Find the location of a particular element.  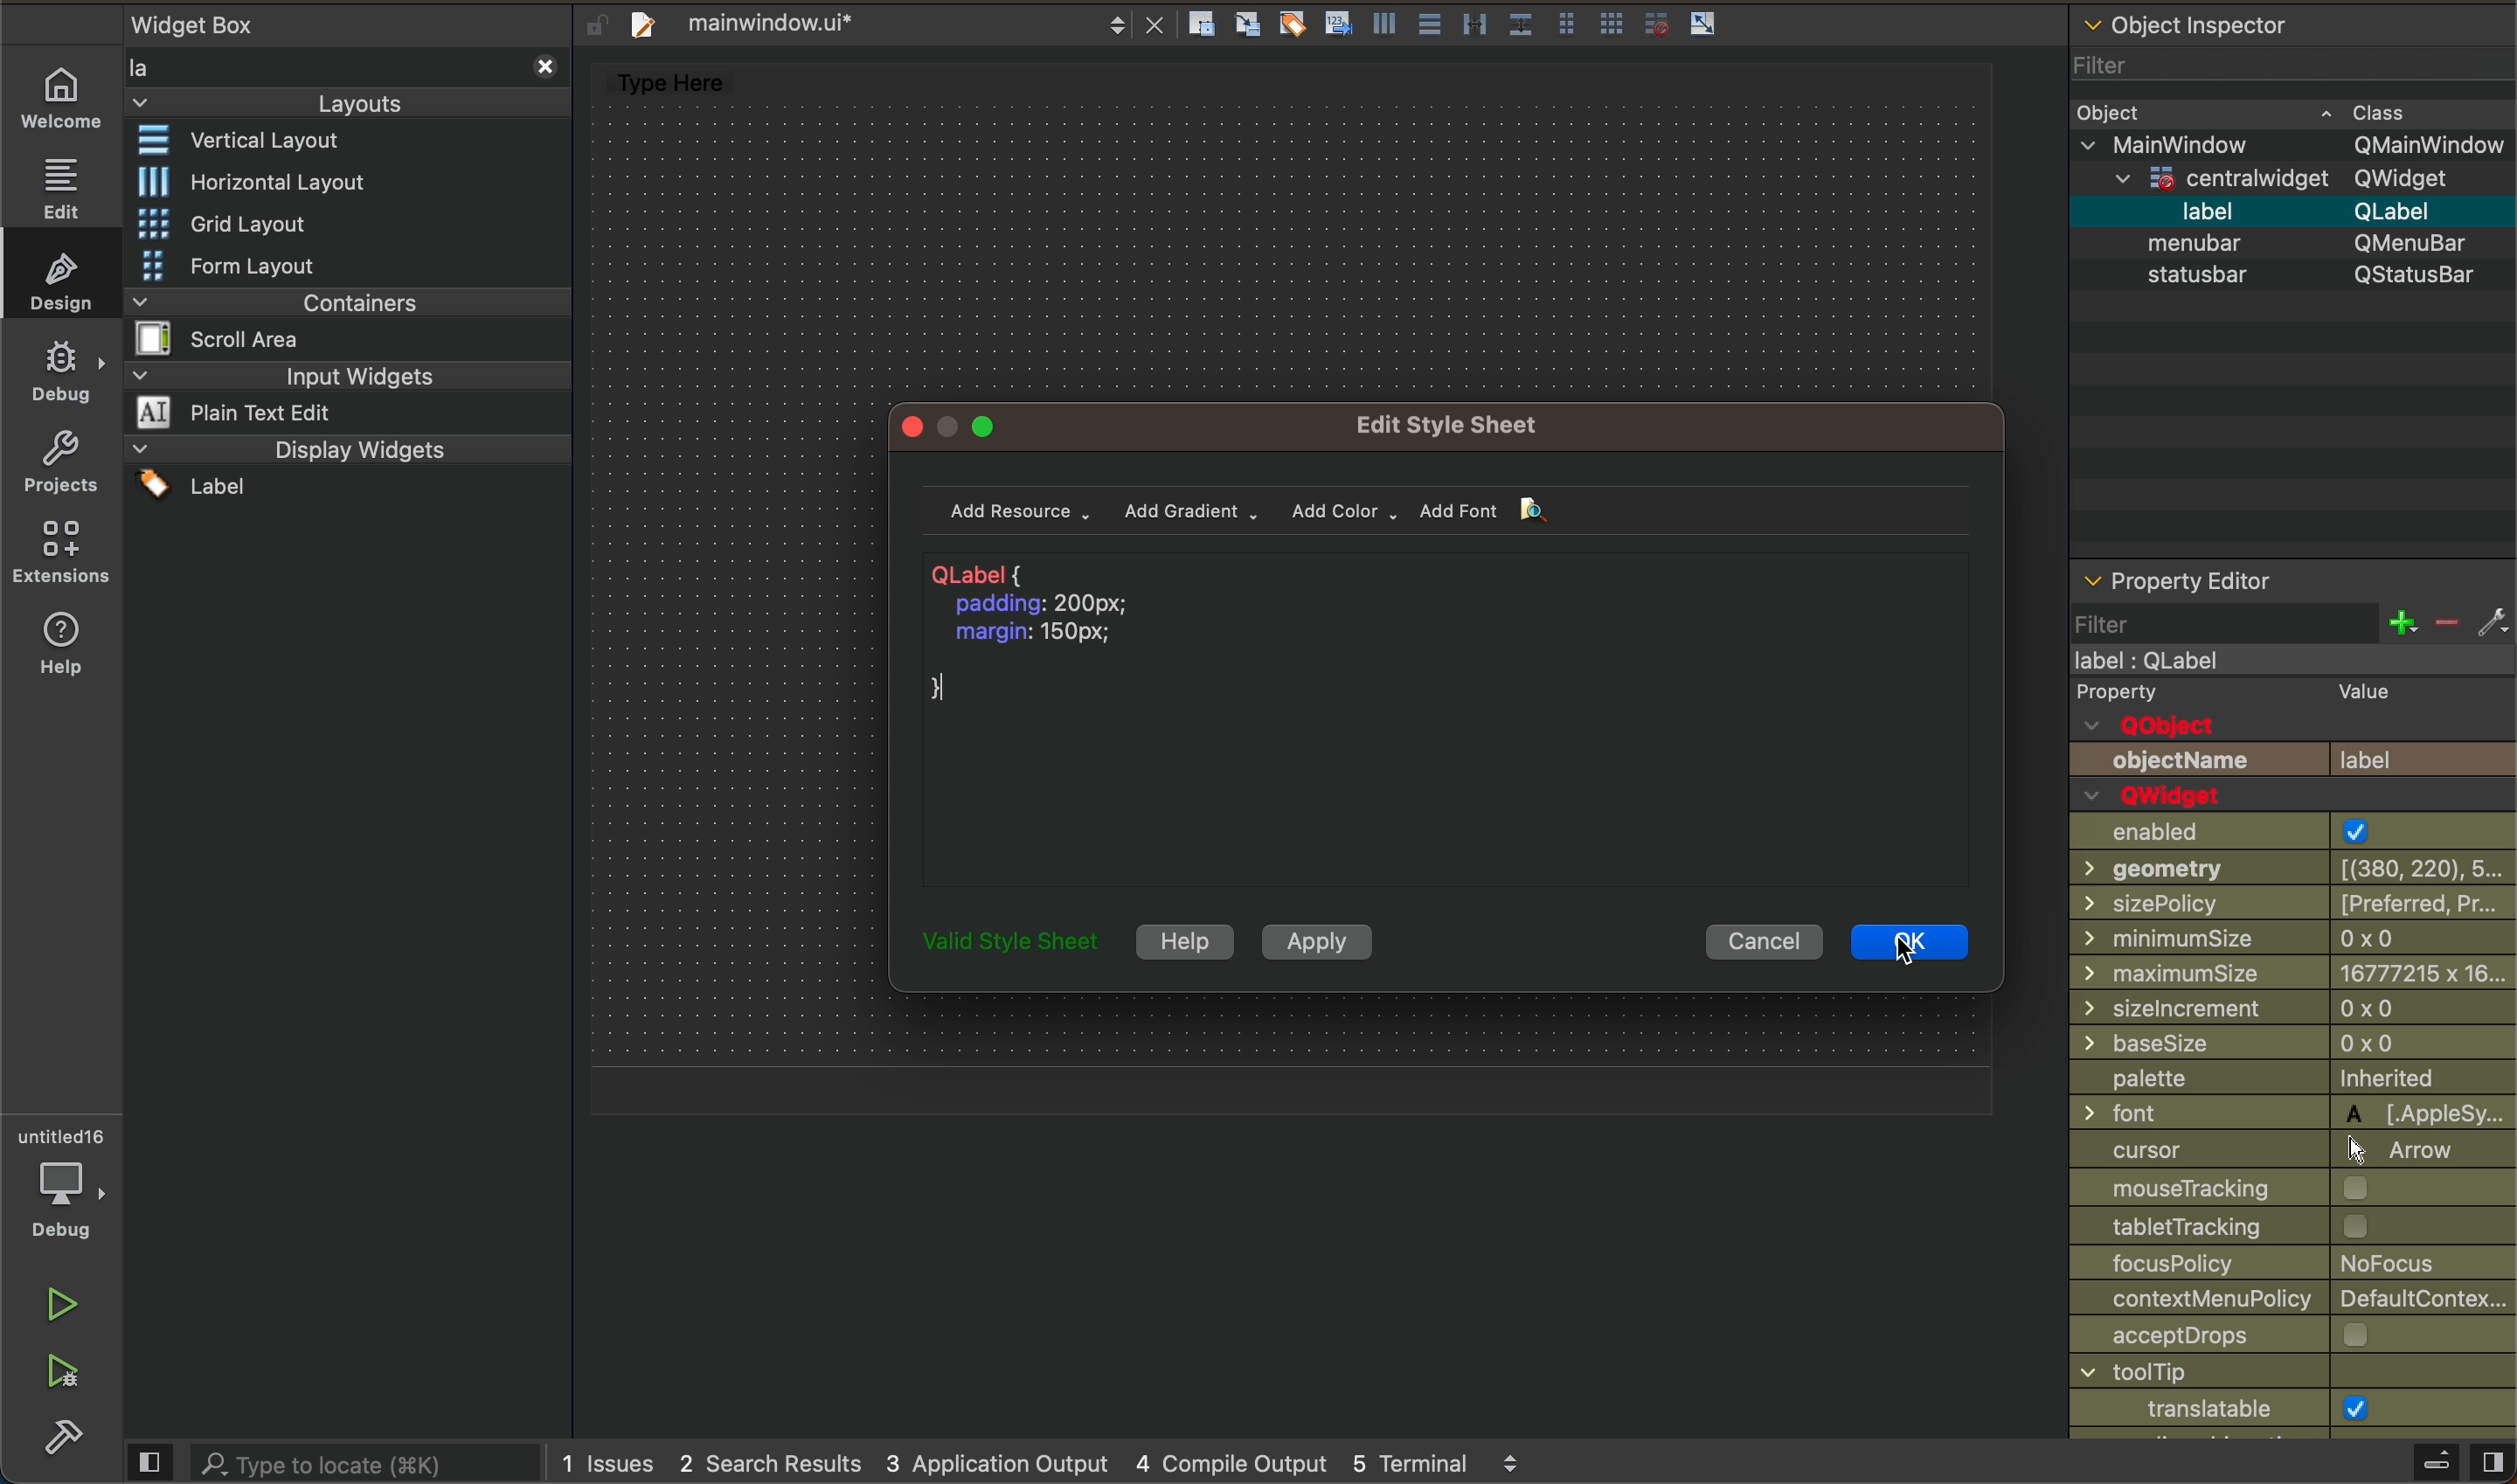

debug is located at coordinates (57, 1190).